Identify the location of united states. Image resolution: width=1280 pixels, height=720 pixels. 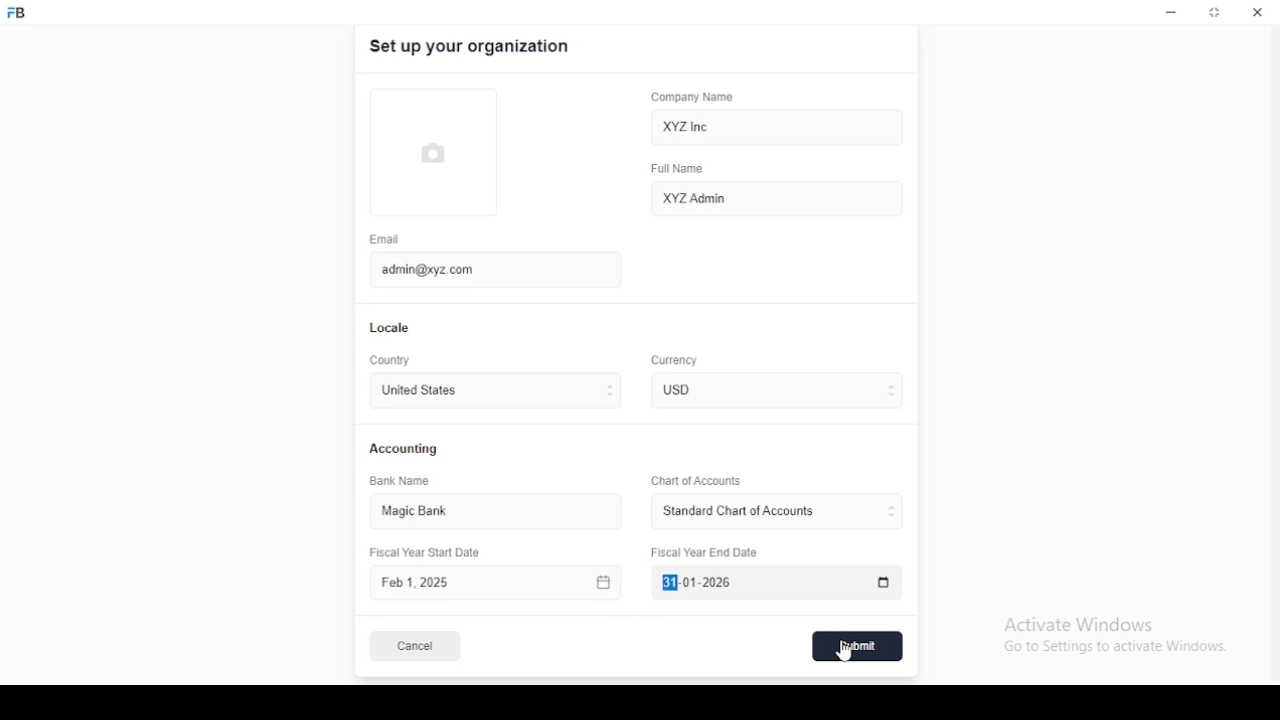
(418, 392).